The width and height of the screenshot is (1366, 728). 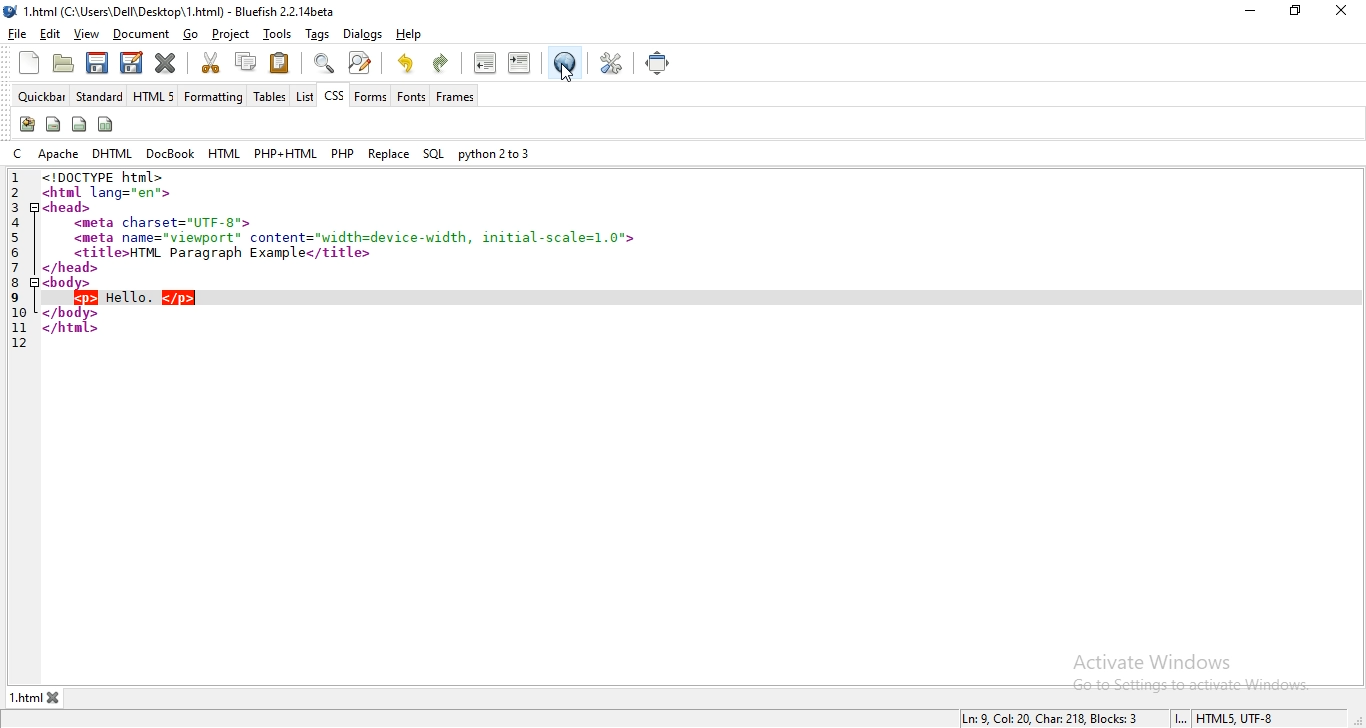 I want to click on create stylesheet, so click(x=26, y=125).